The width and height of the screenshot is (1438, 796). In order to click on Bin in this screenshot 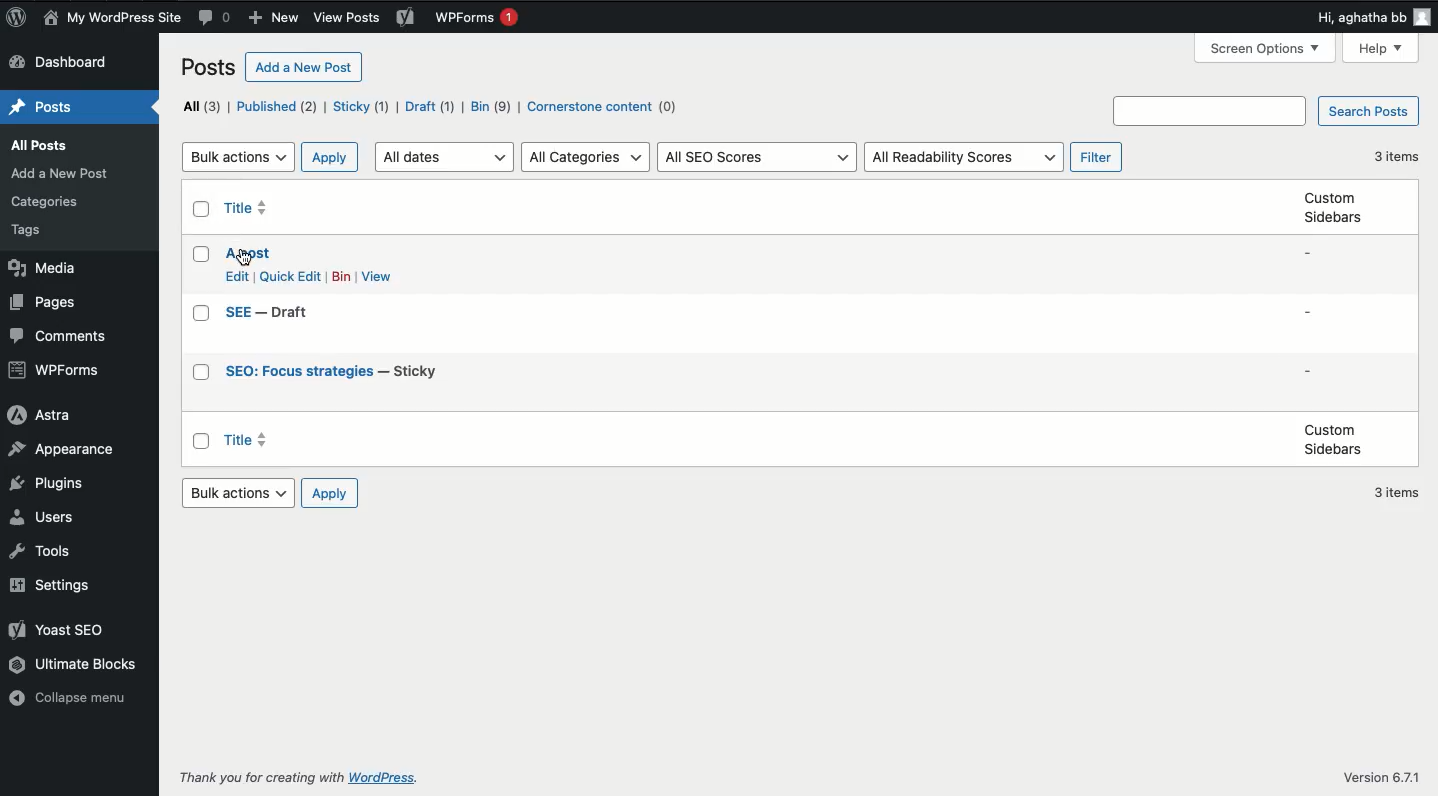, I will do `click(341, 278)`.